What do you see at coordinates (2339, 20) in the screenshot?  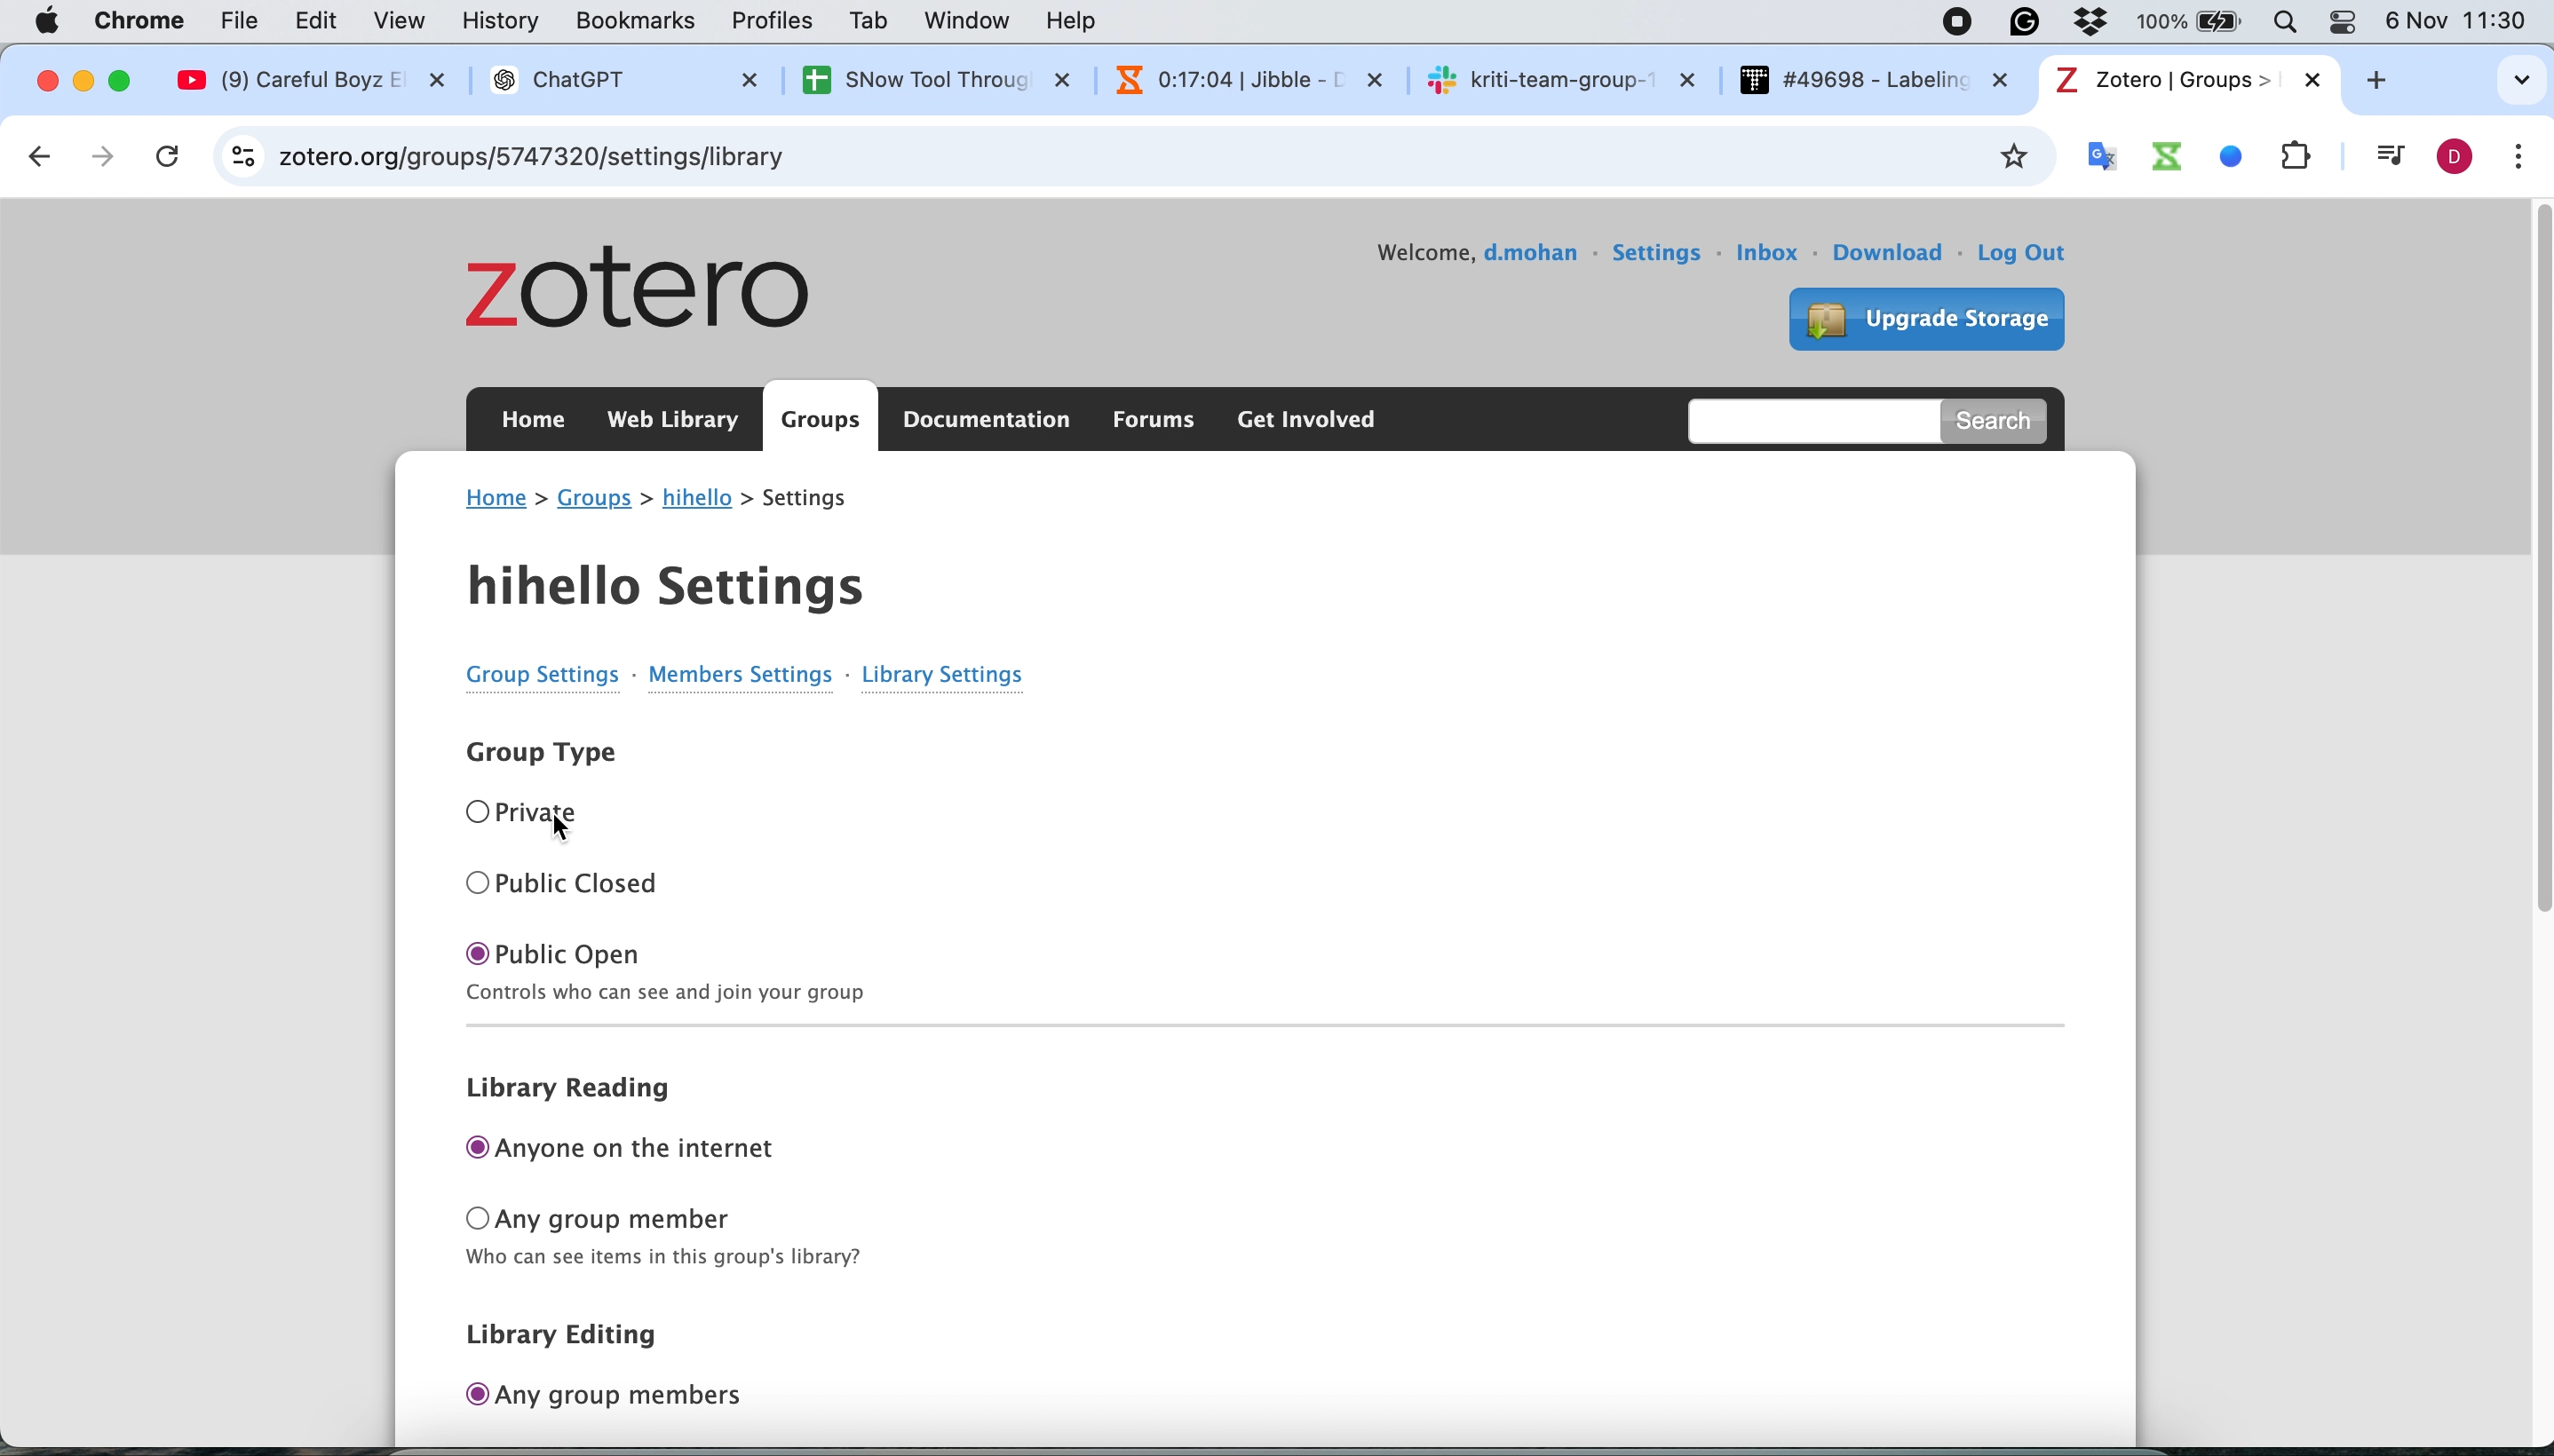 I see `Theme change` at bounding box center [2339, 20].